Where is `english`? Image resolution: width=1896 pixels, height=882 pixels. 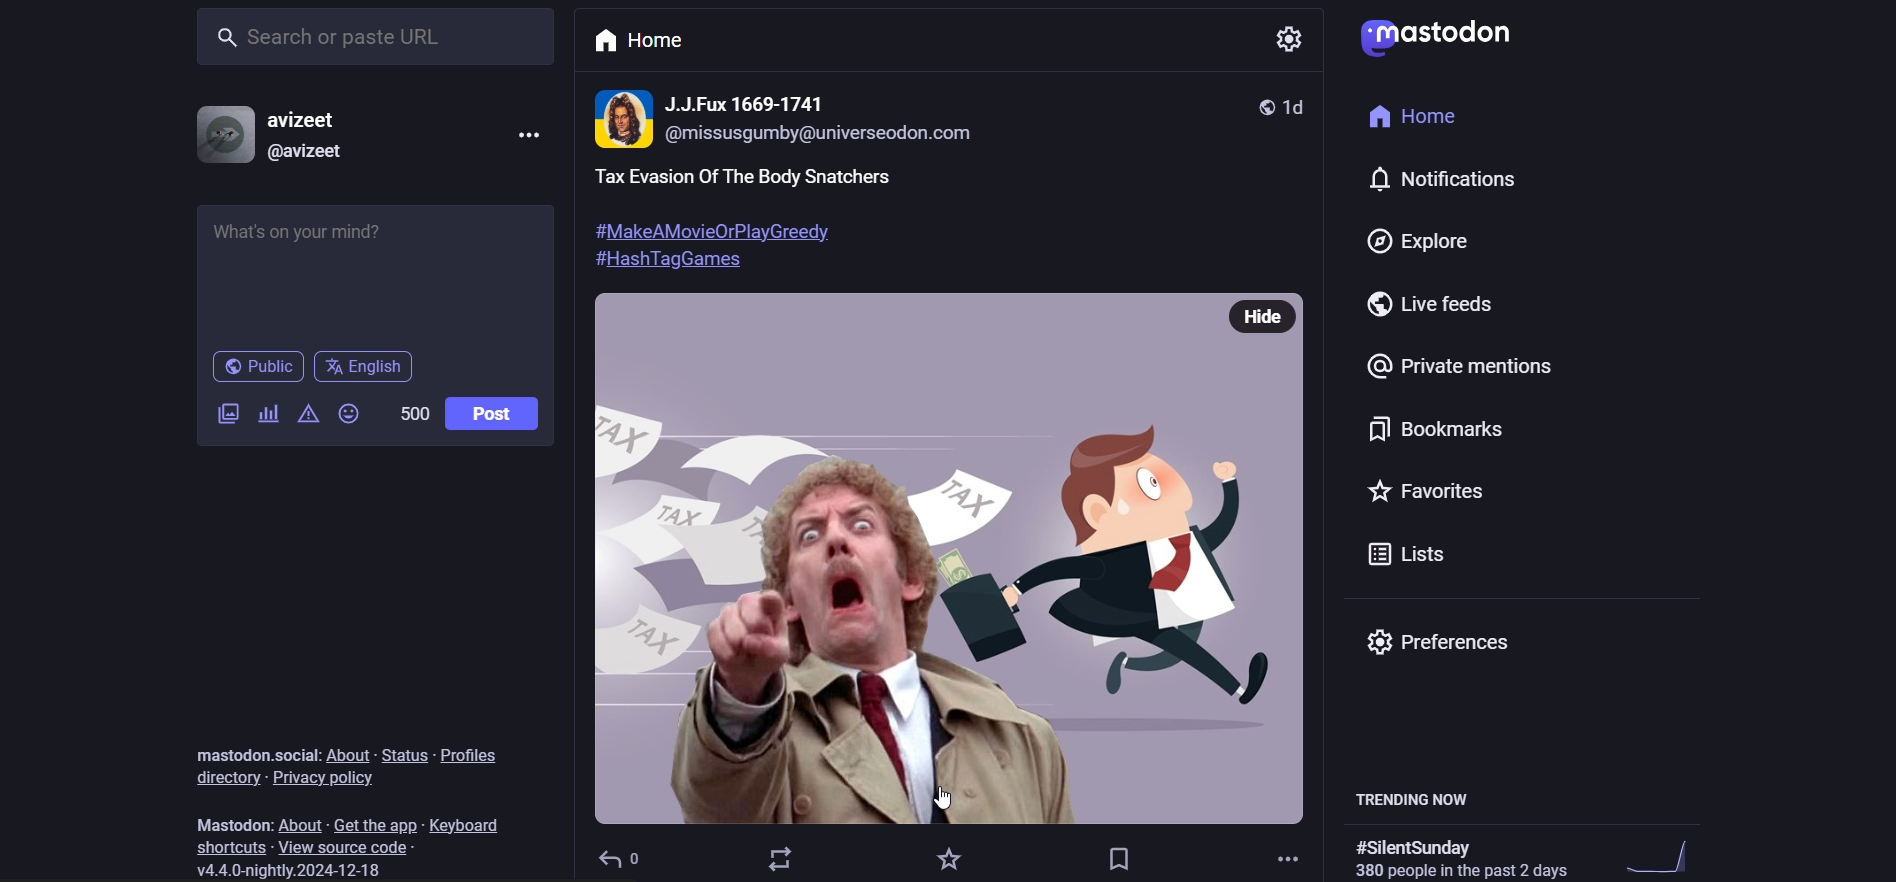
english is located at coordinates (361, 370).